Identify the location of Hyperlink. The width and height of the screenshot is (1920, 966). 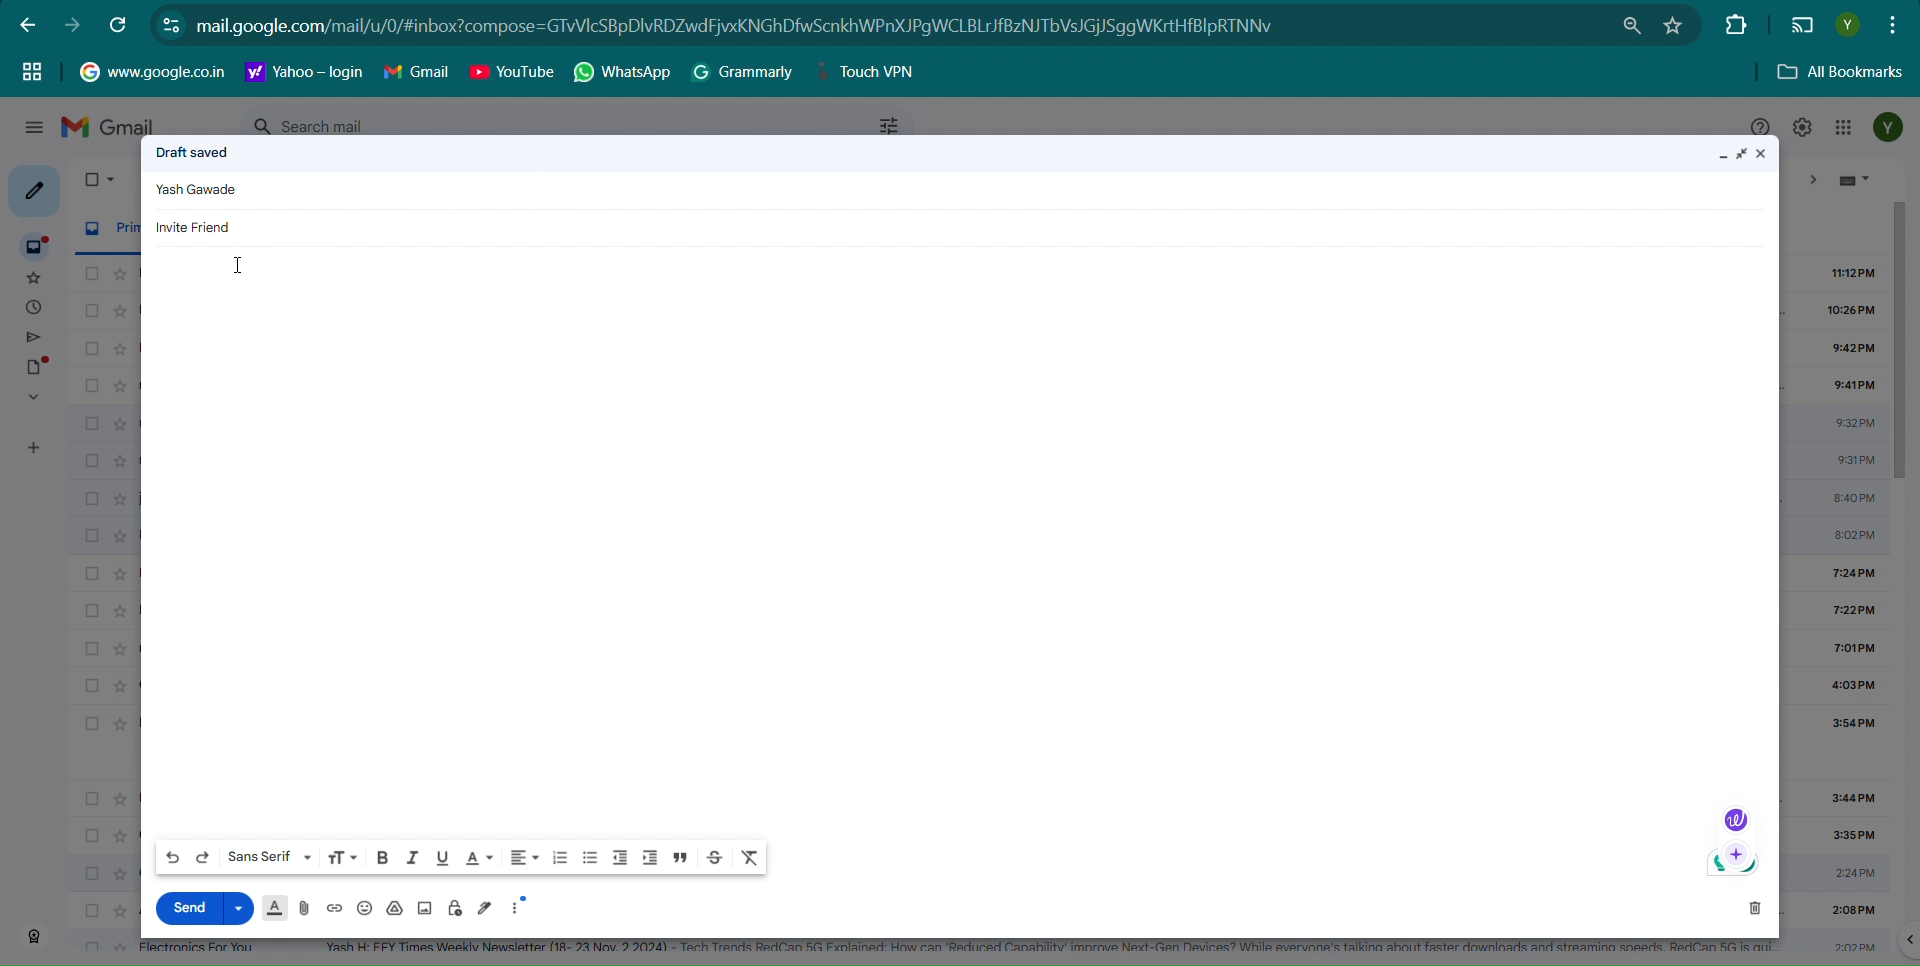
(305, 72).